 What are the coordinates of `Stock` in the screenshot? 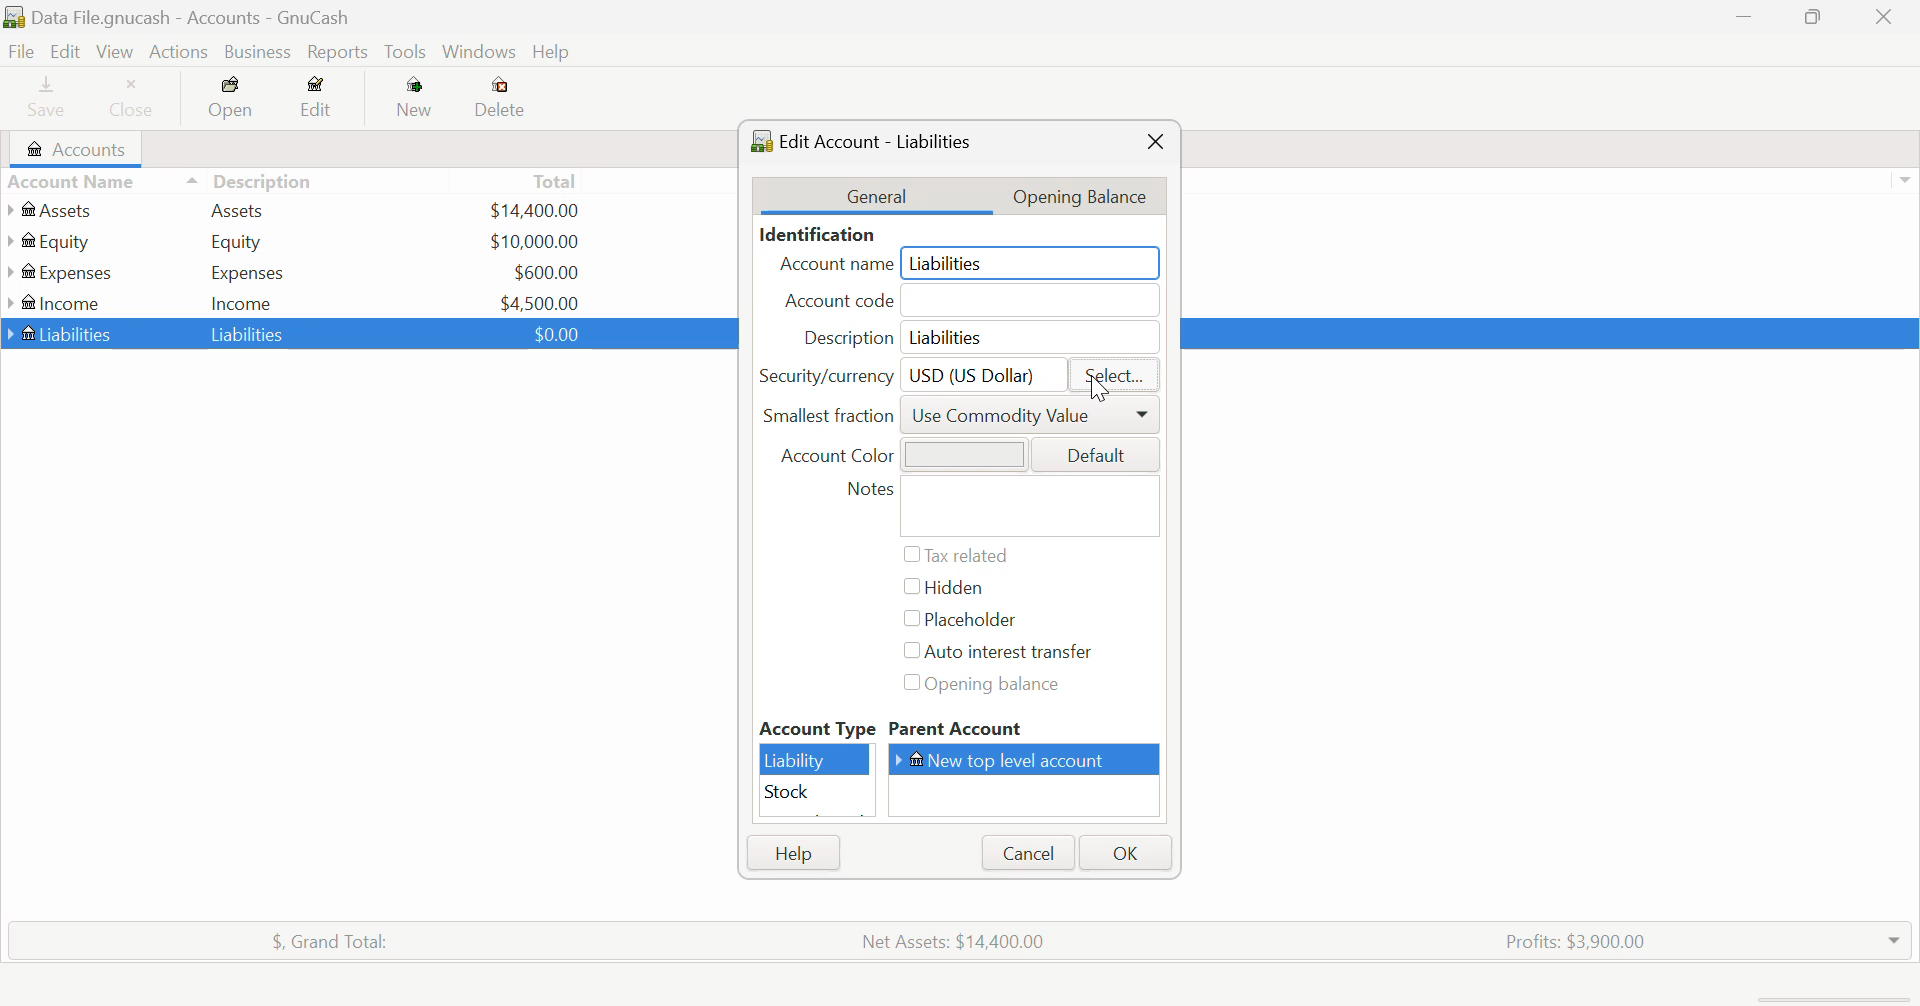 It's located at (816, 793).